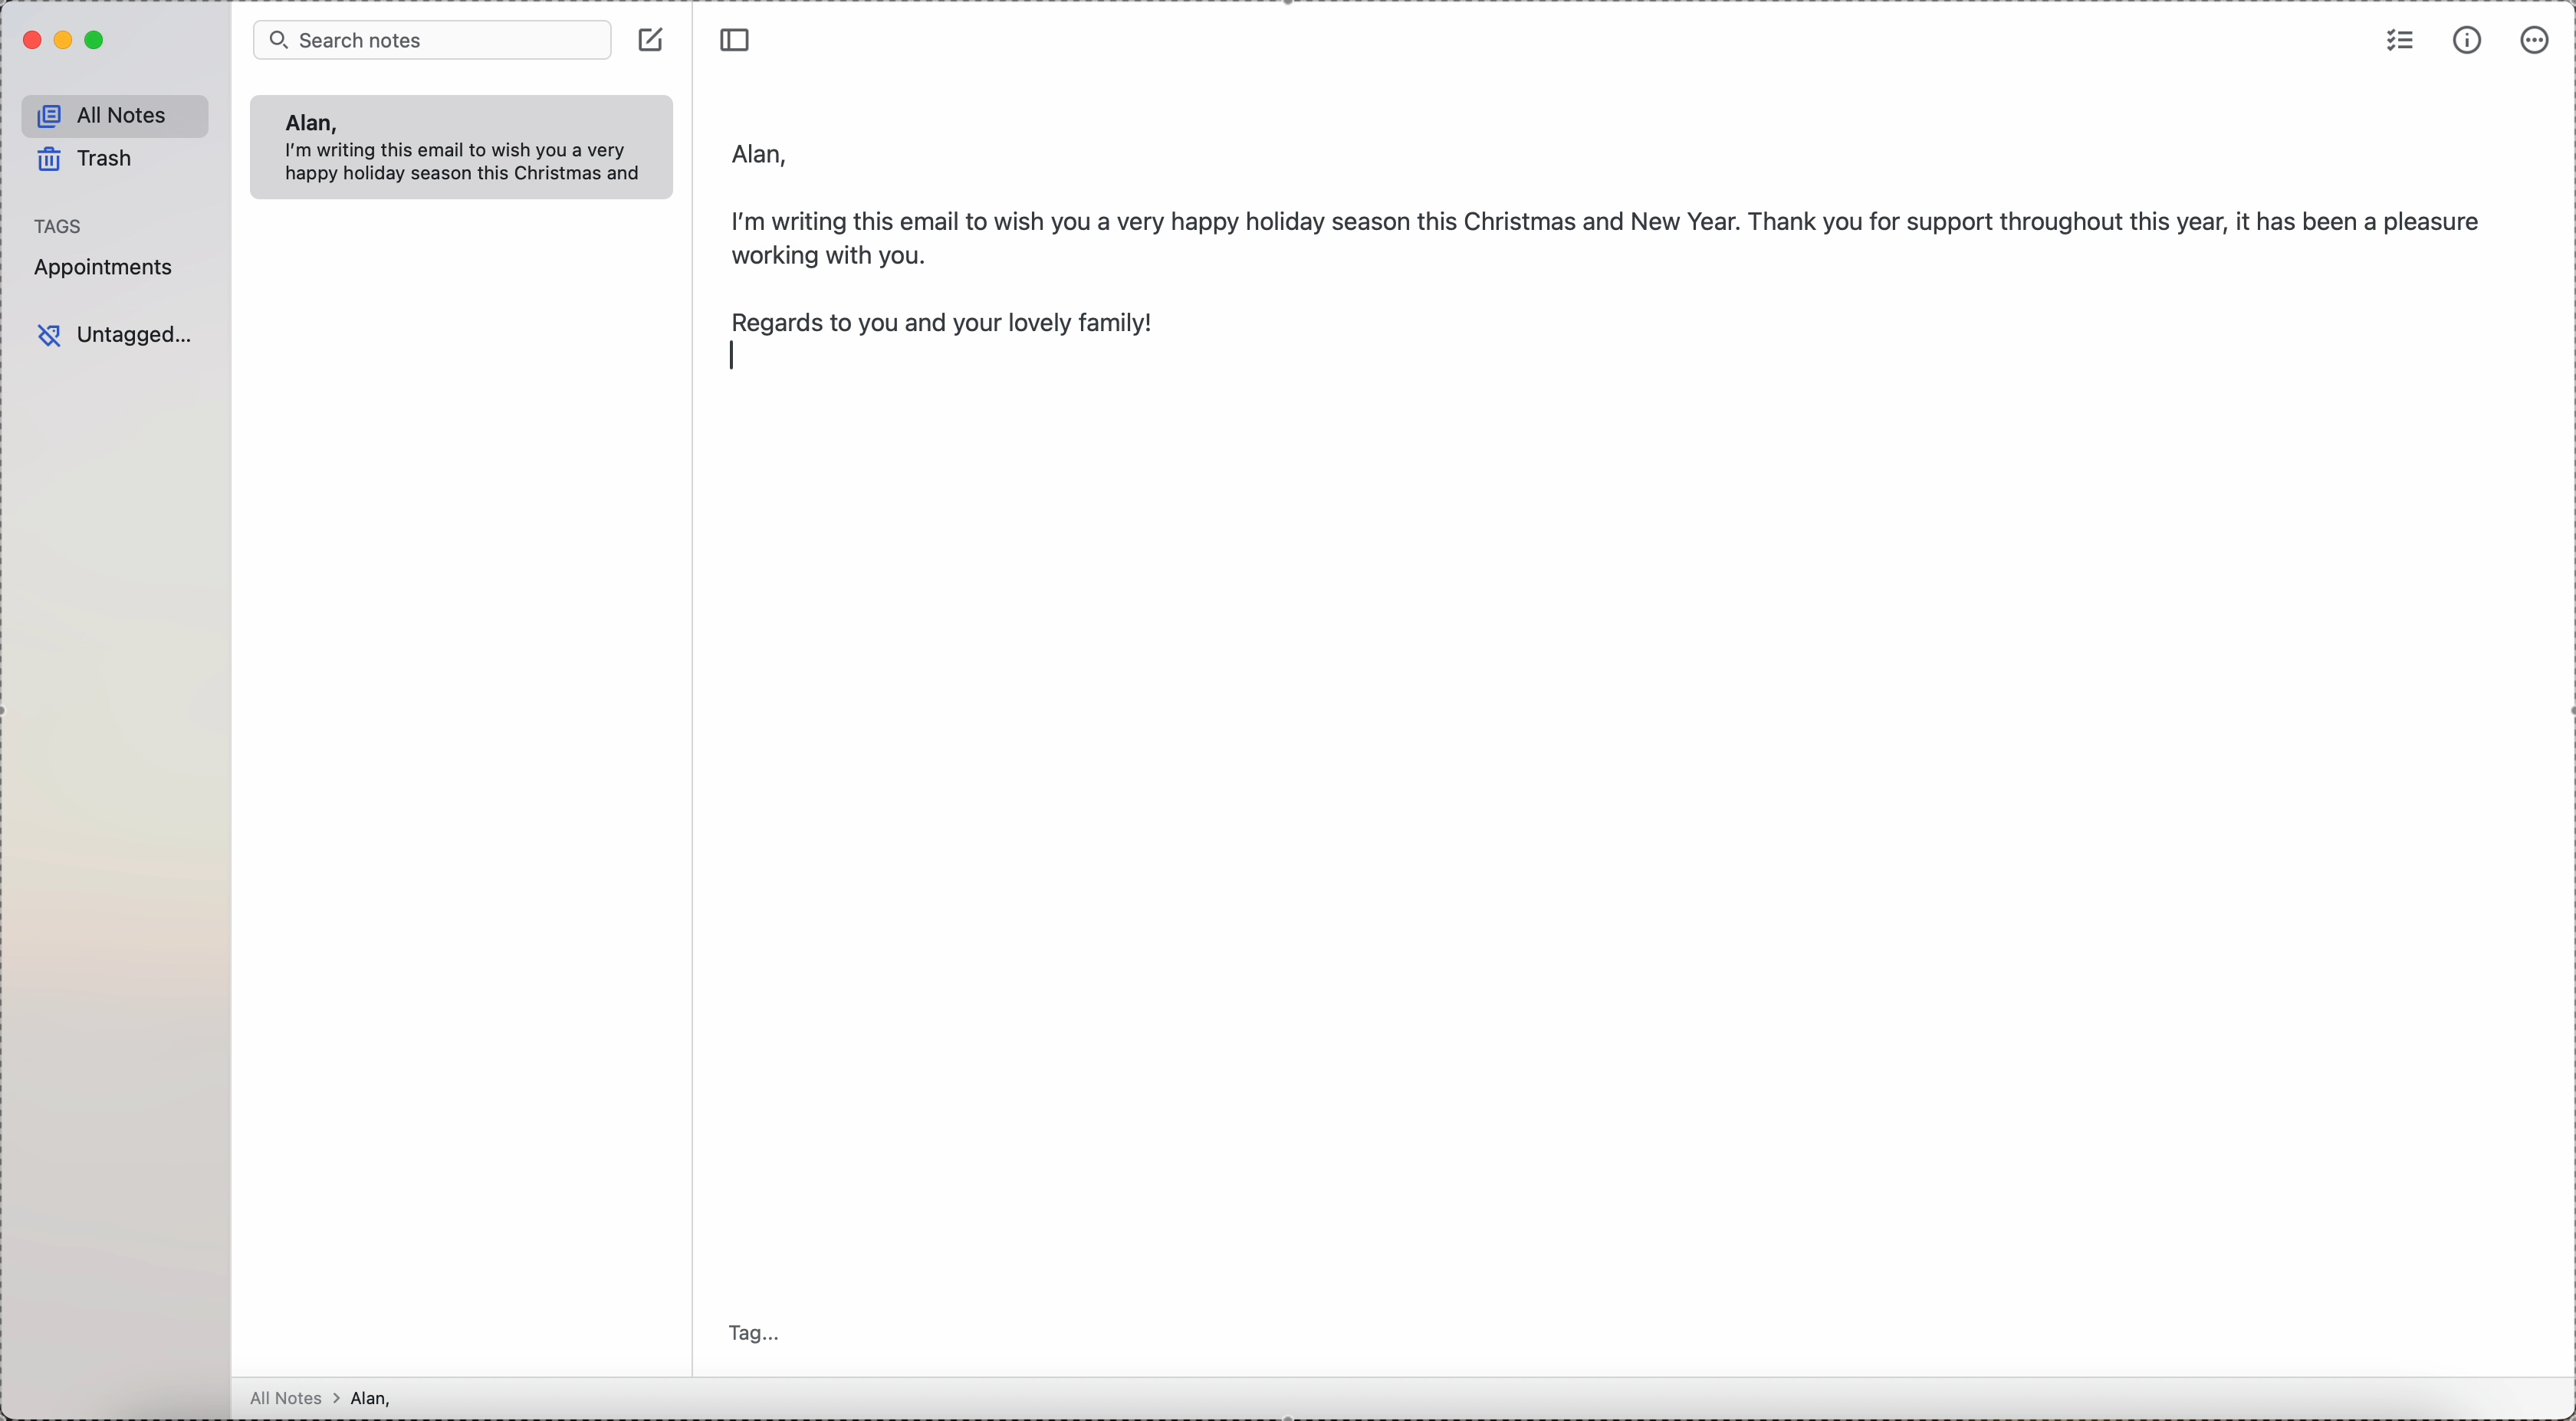 This screenshot has width=2576, height=1421. What do you see at coordinates (60, 225) in the screenshot?
I see `tags` at bounding box center [60, 225].